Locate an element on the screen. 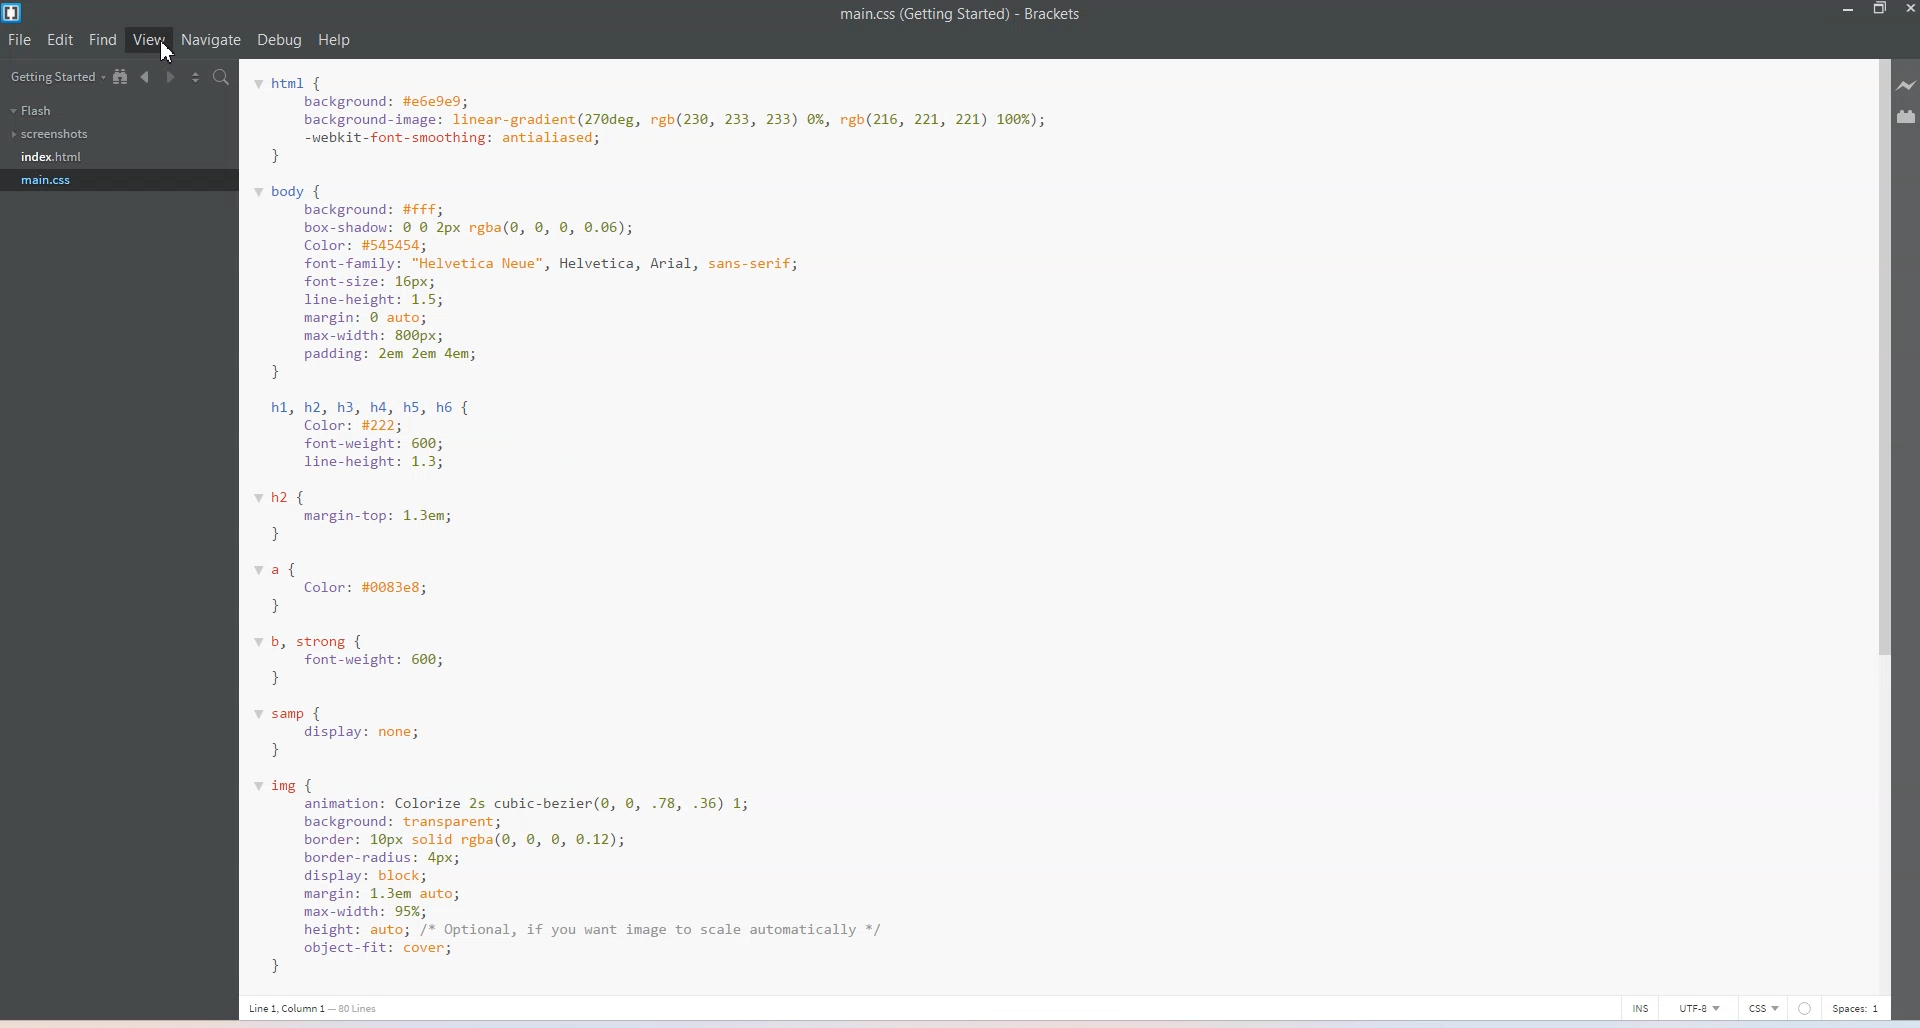  Live Preview is located at coordinates (1907, 84).